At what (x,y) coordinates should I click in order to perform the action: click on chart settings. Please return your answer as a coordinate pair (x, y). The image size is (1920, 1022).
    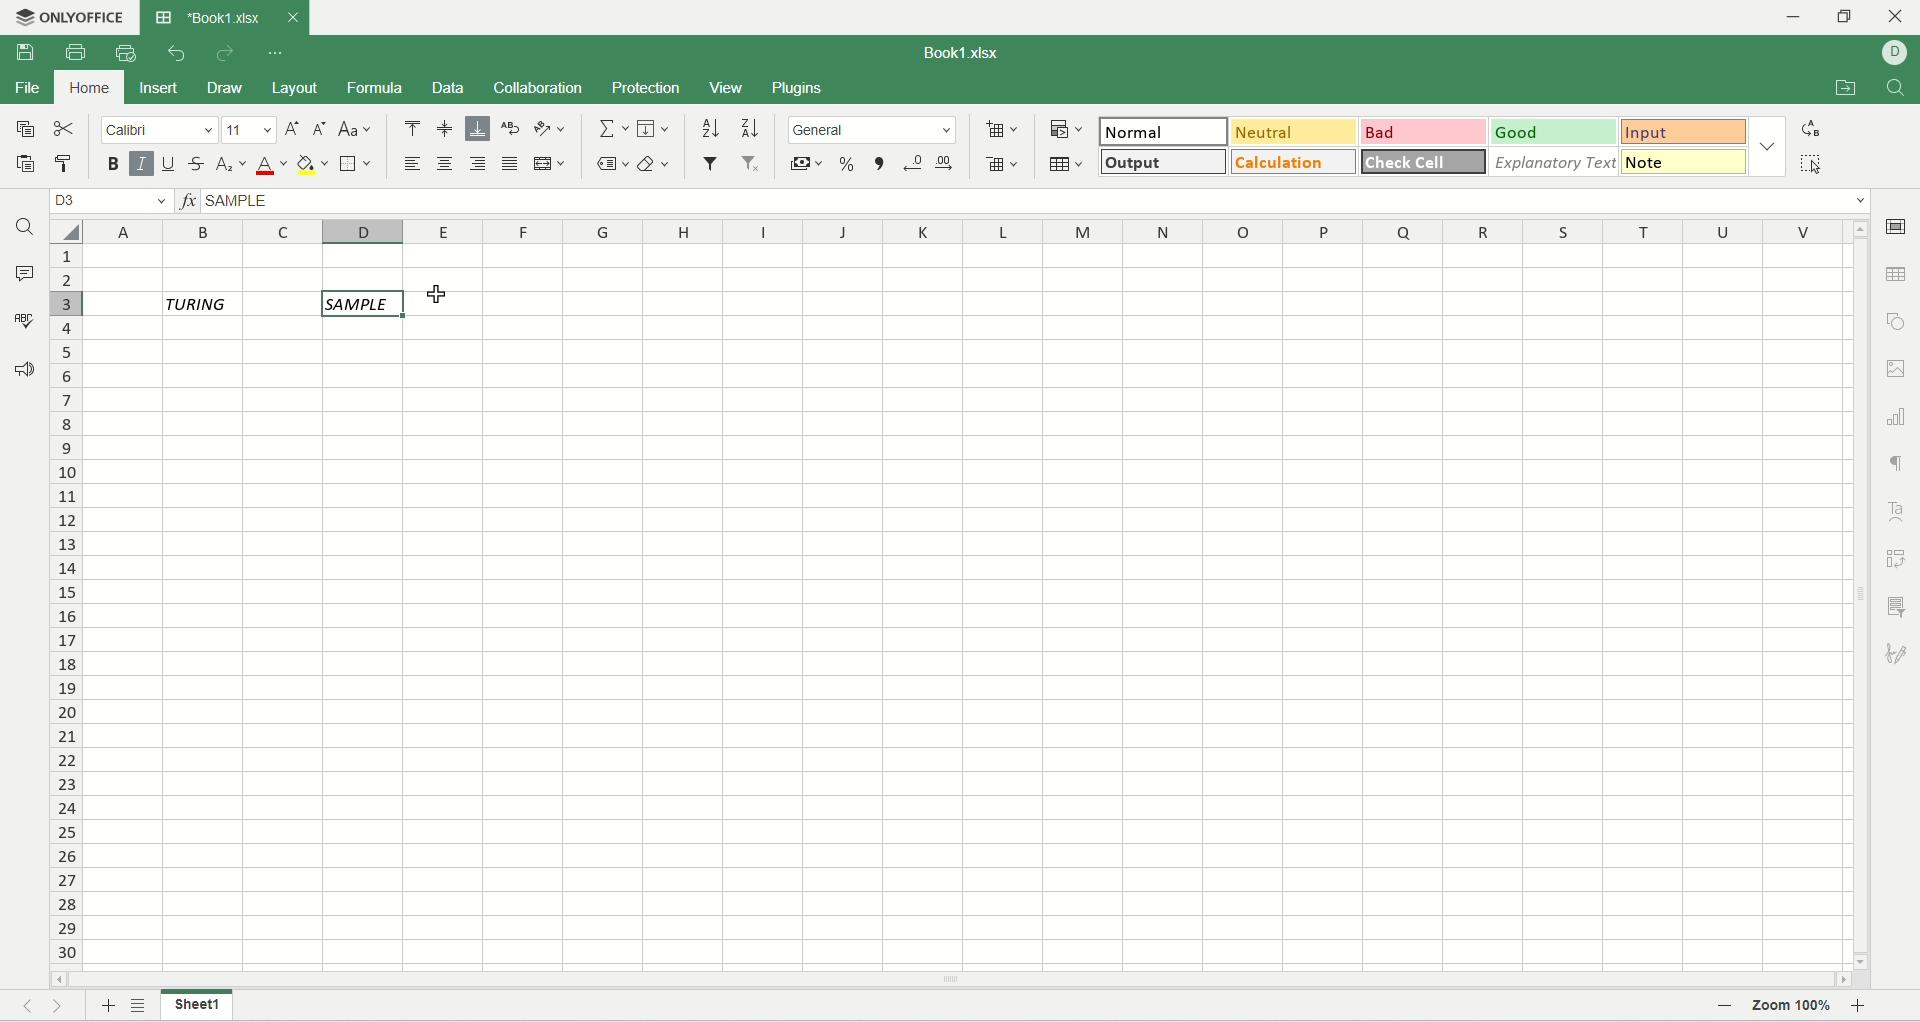
    Looking at the image, I should click on (1898, 416).